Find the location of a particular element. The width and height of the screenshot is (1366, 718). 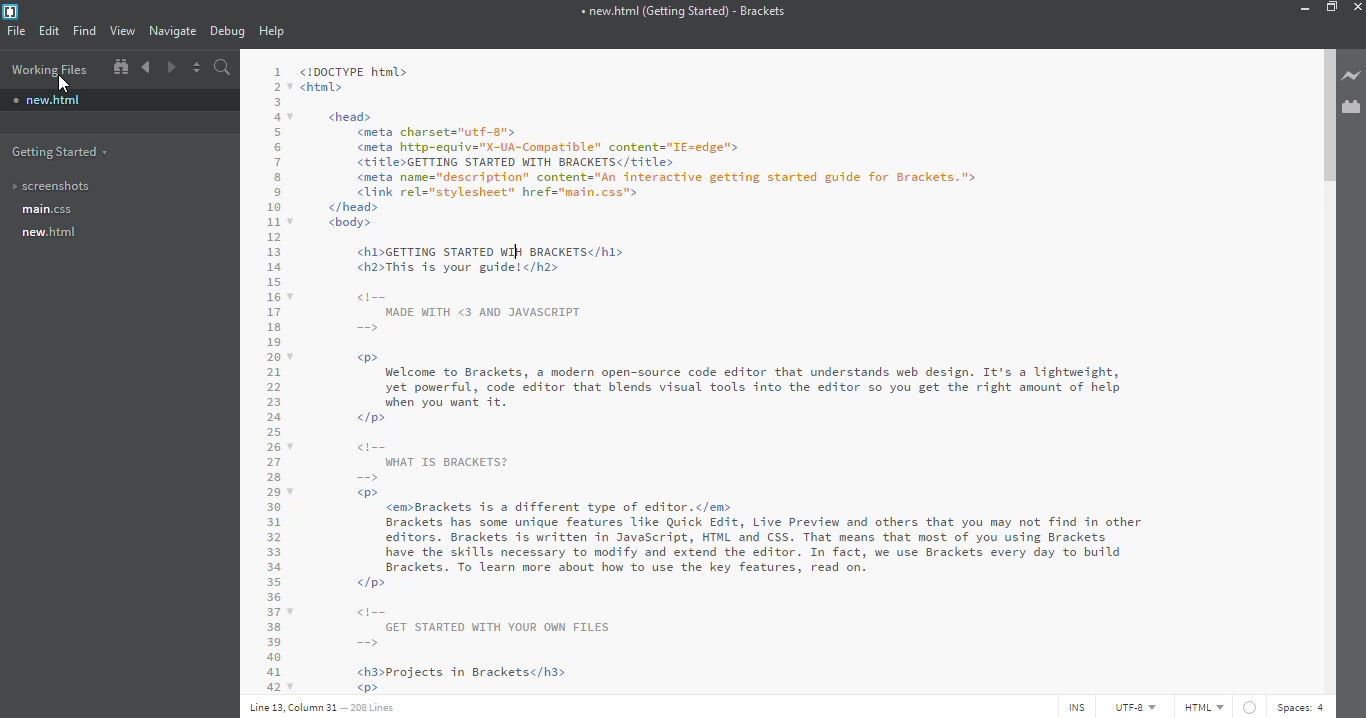

debug is located at coordinates (227, 32).